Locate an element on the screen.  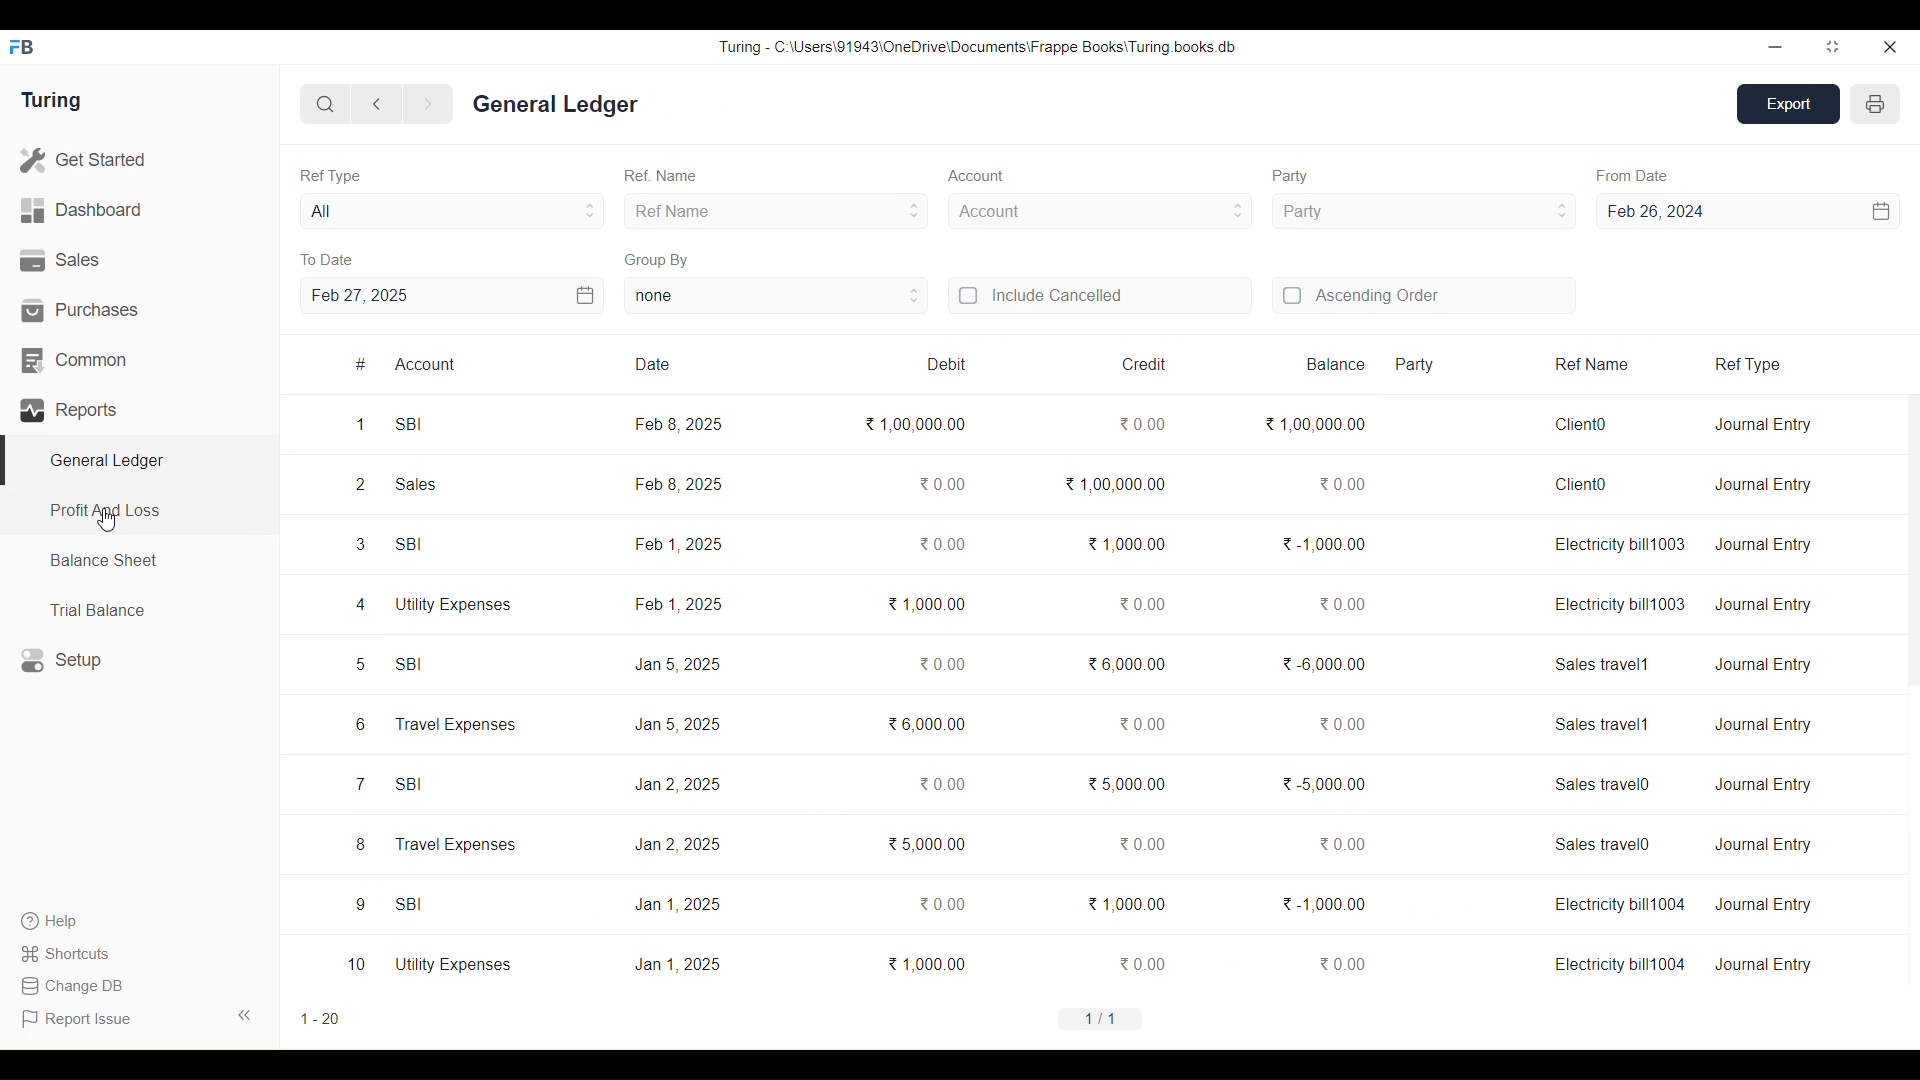
Sales is located at coordinates (139, 261).